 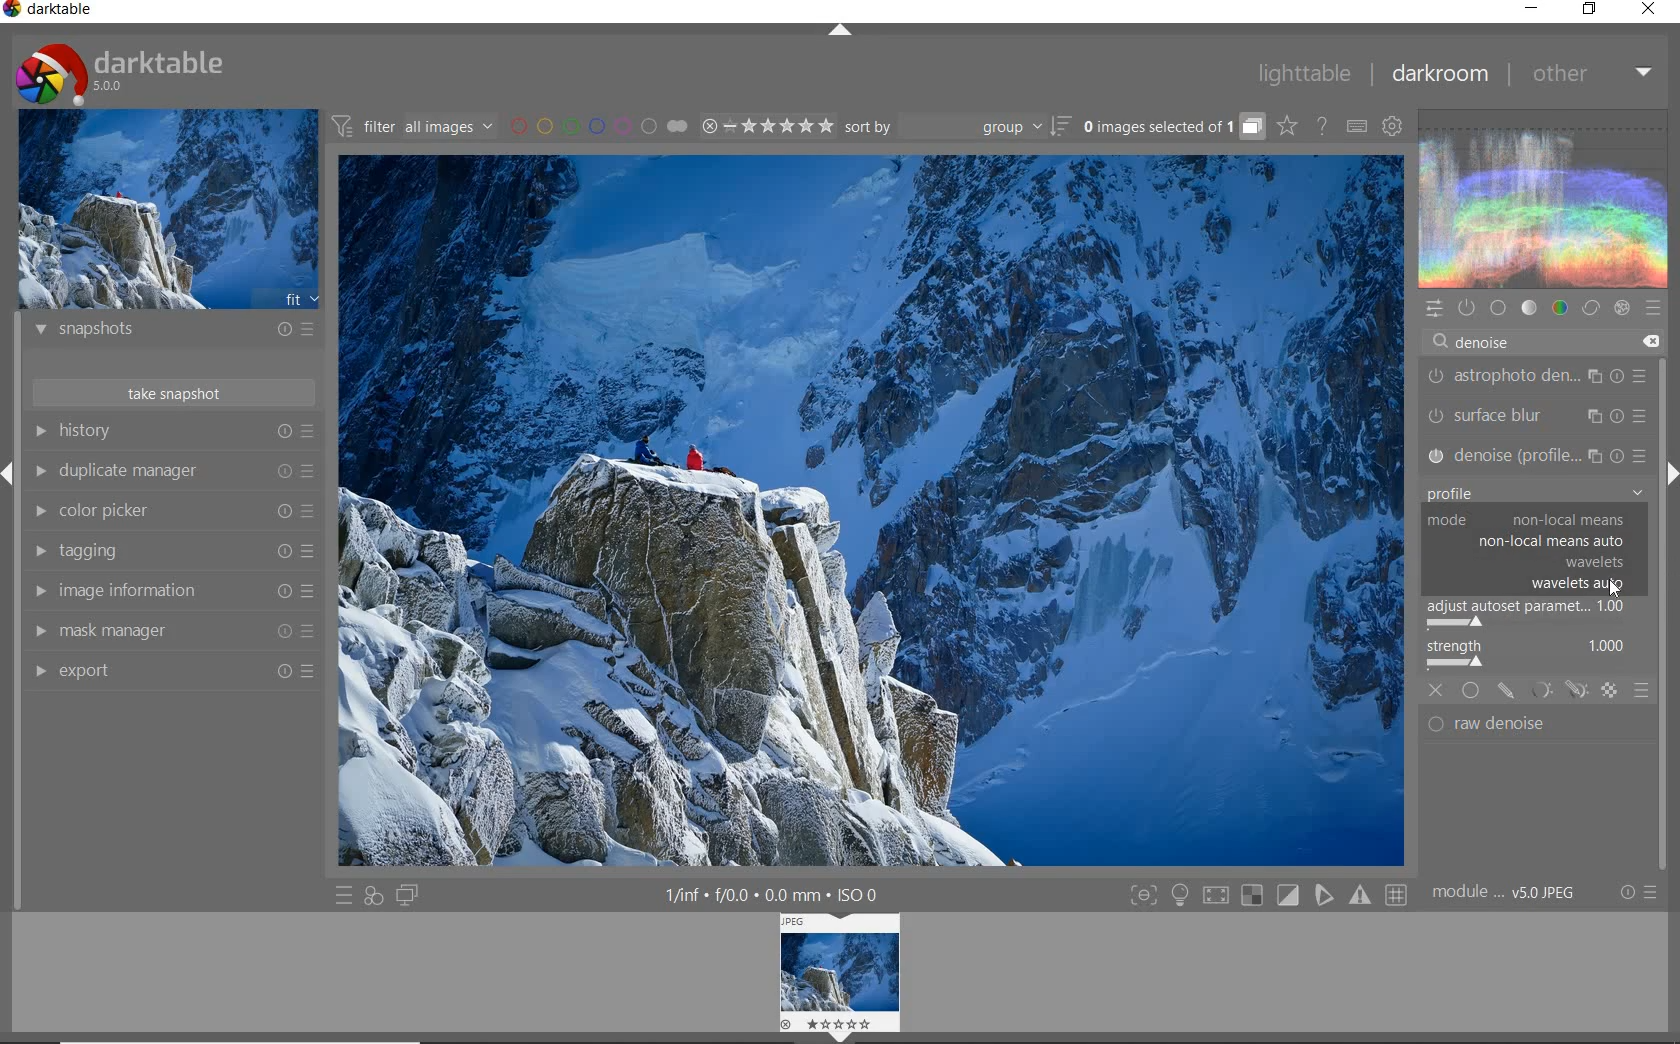 What do you see at coordinates (172, 552) in the screenshot?
I see `tagging` at bounding box center [172, 552].